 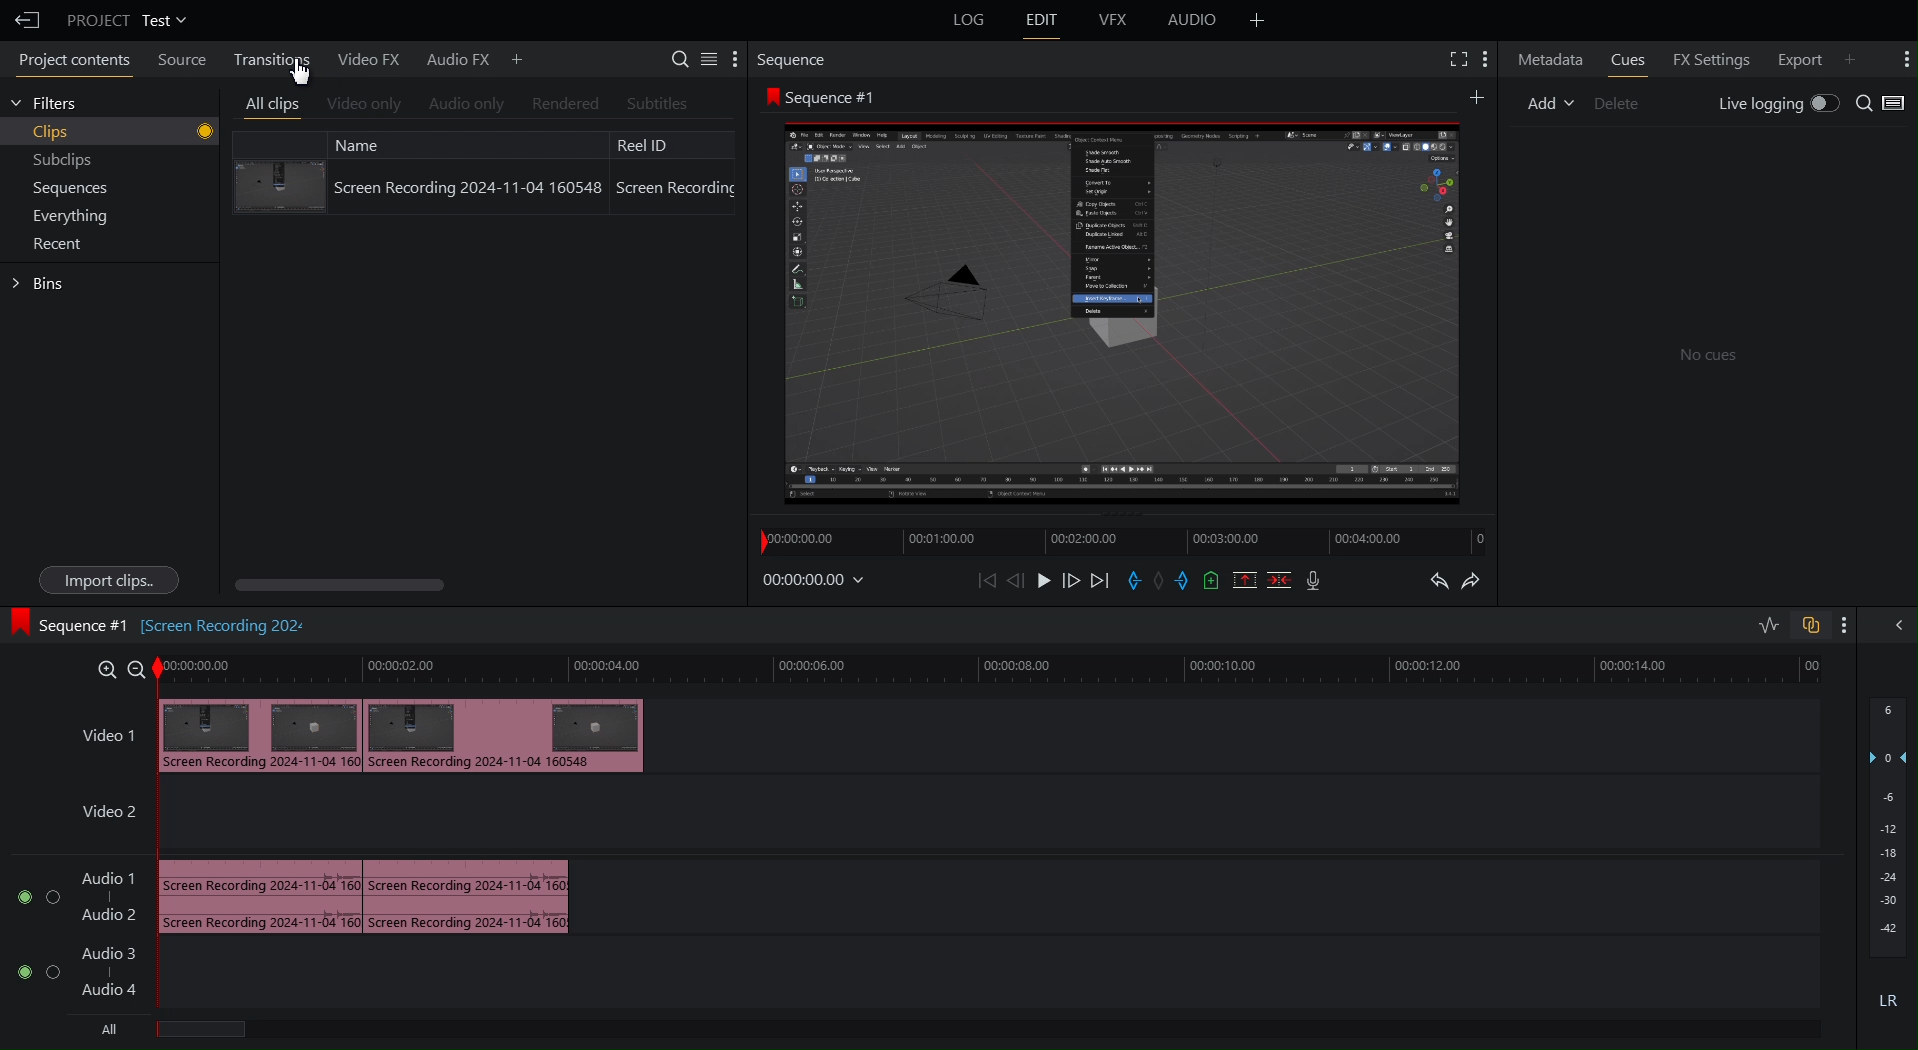 What do you see at coordinates (1882, 103) in the screenshot?
I see `Search` at bounding box center [1882, 103].